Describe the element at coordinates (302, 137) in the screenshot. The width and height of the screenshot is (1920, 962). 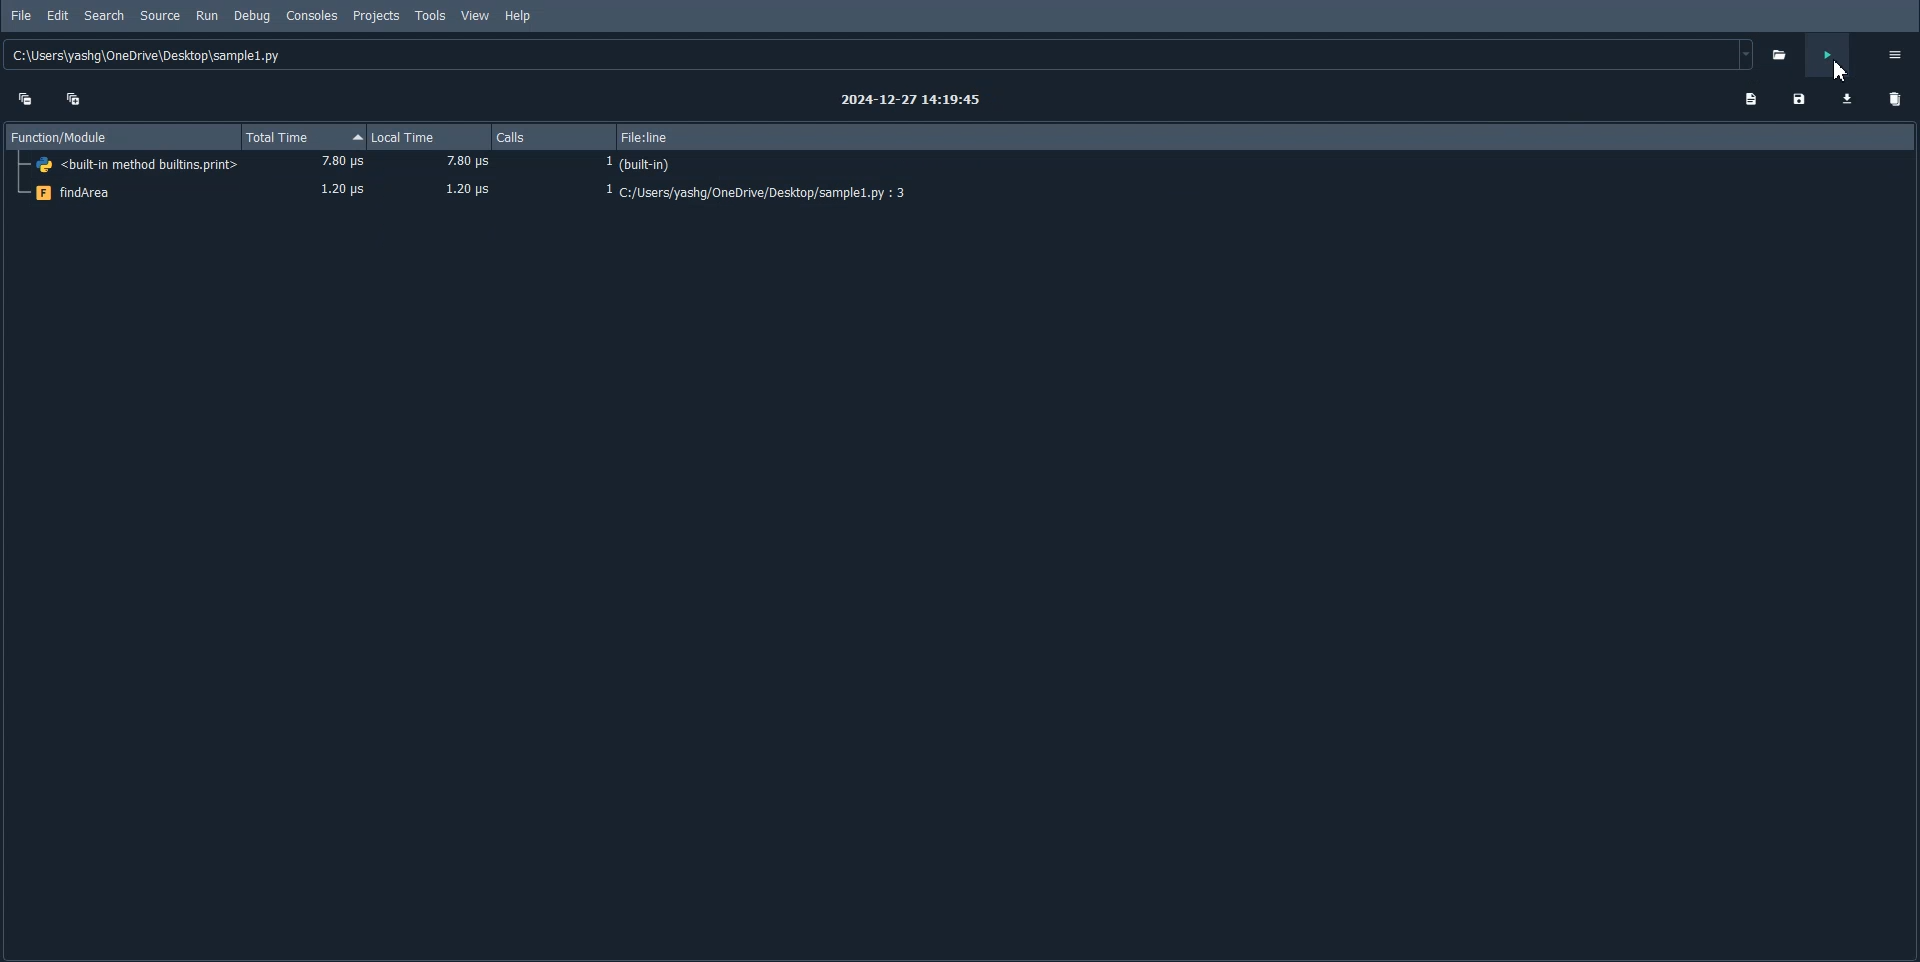
I see `Total Time` at that location.